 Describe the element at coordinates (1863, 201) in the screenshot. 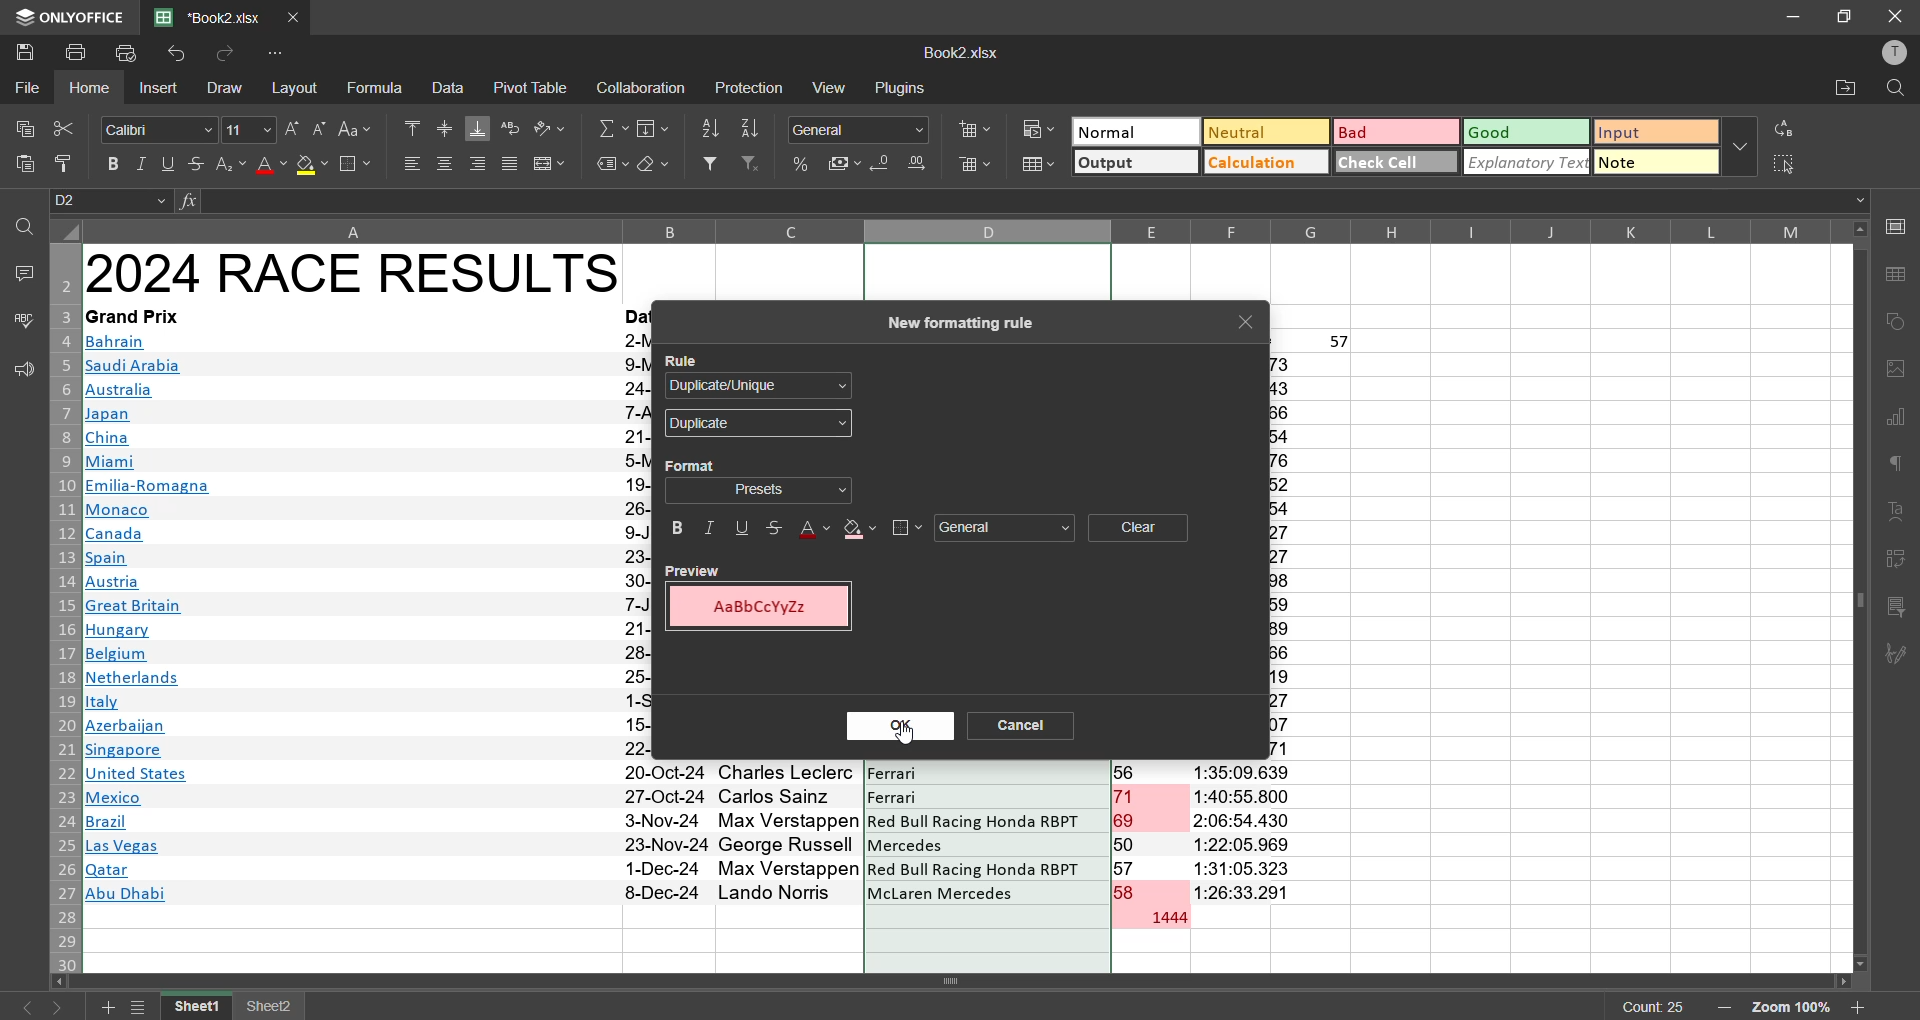

I see `Drop-down ` at that location.